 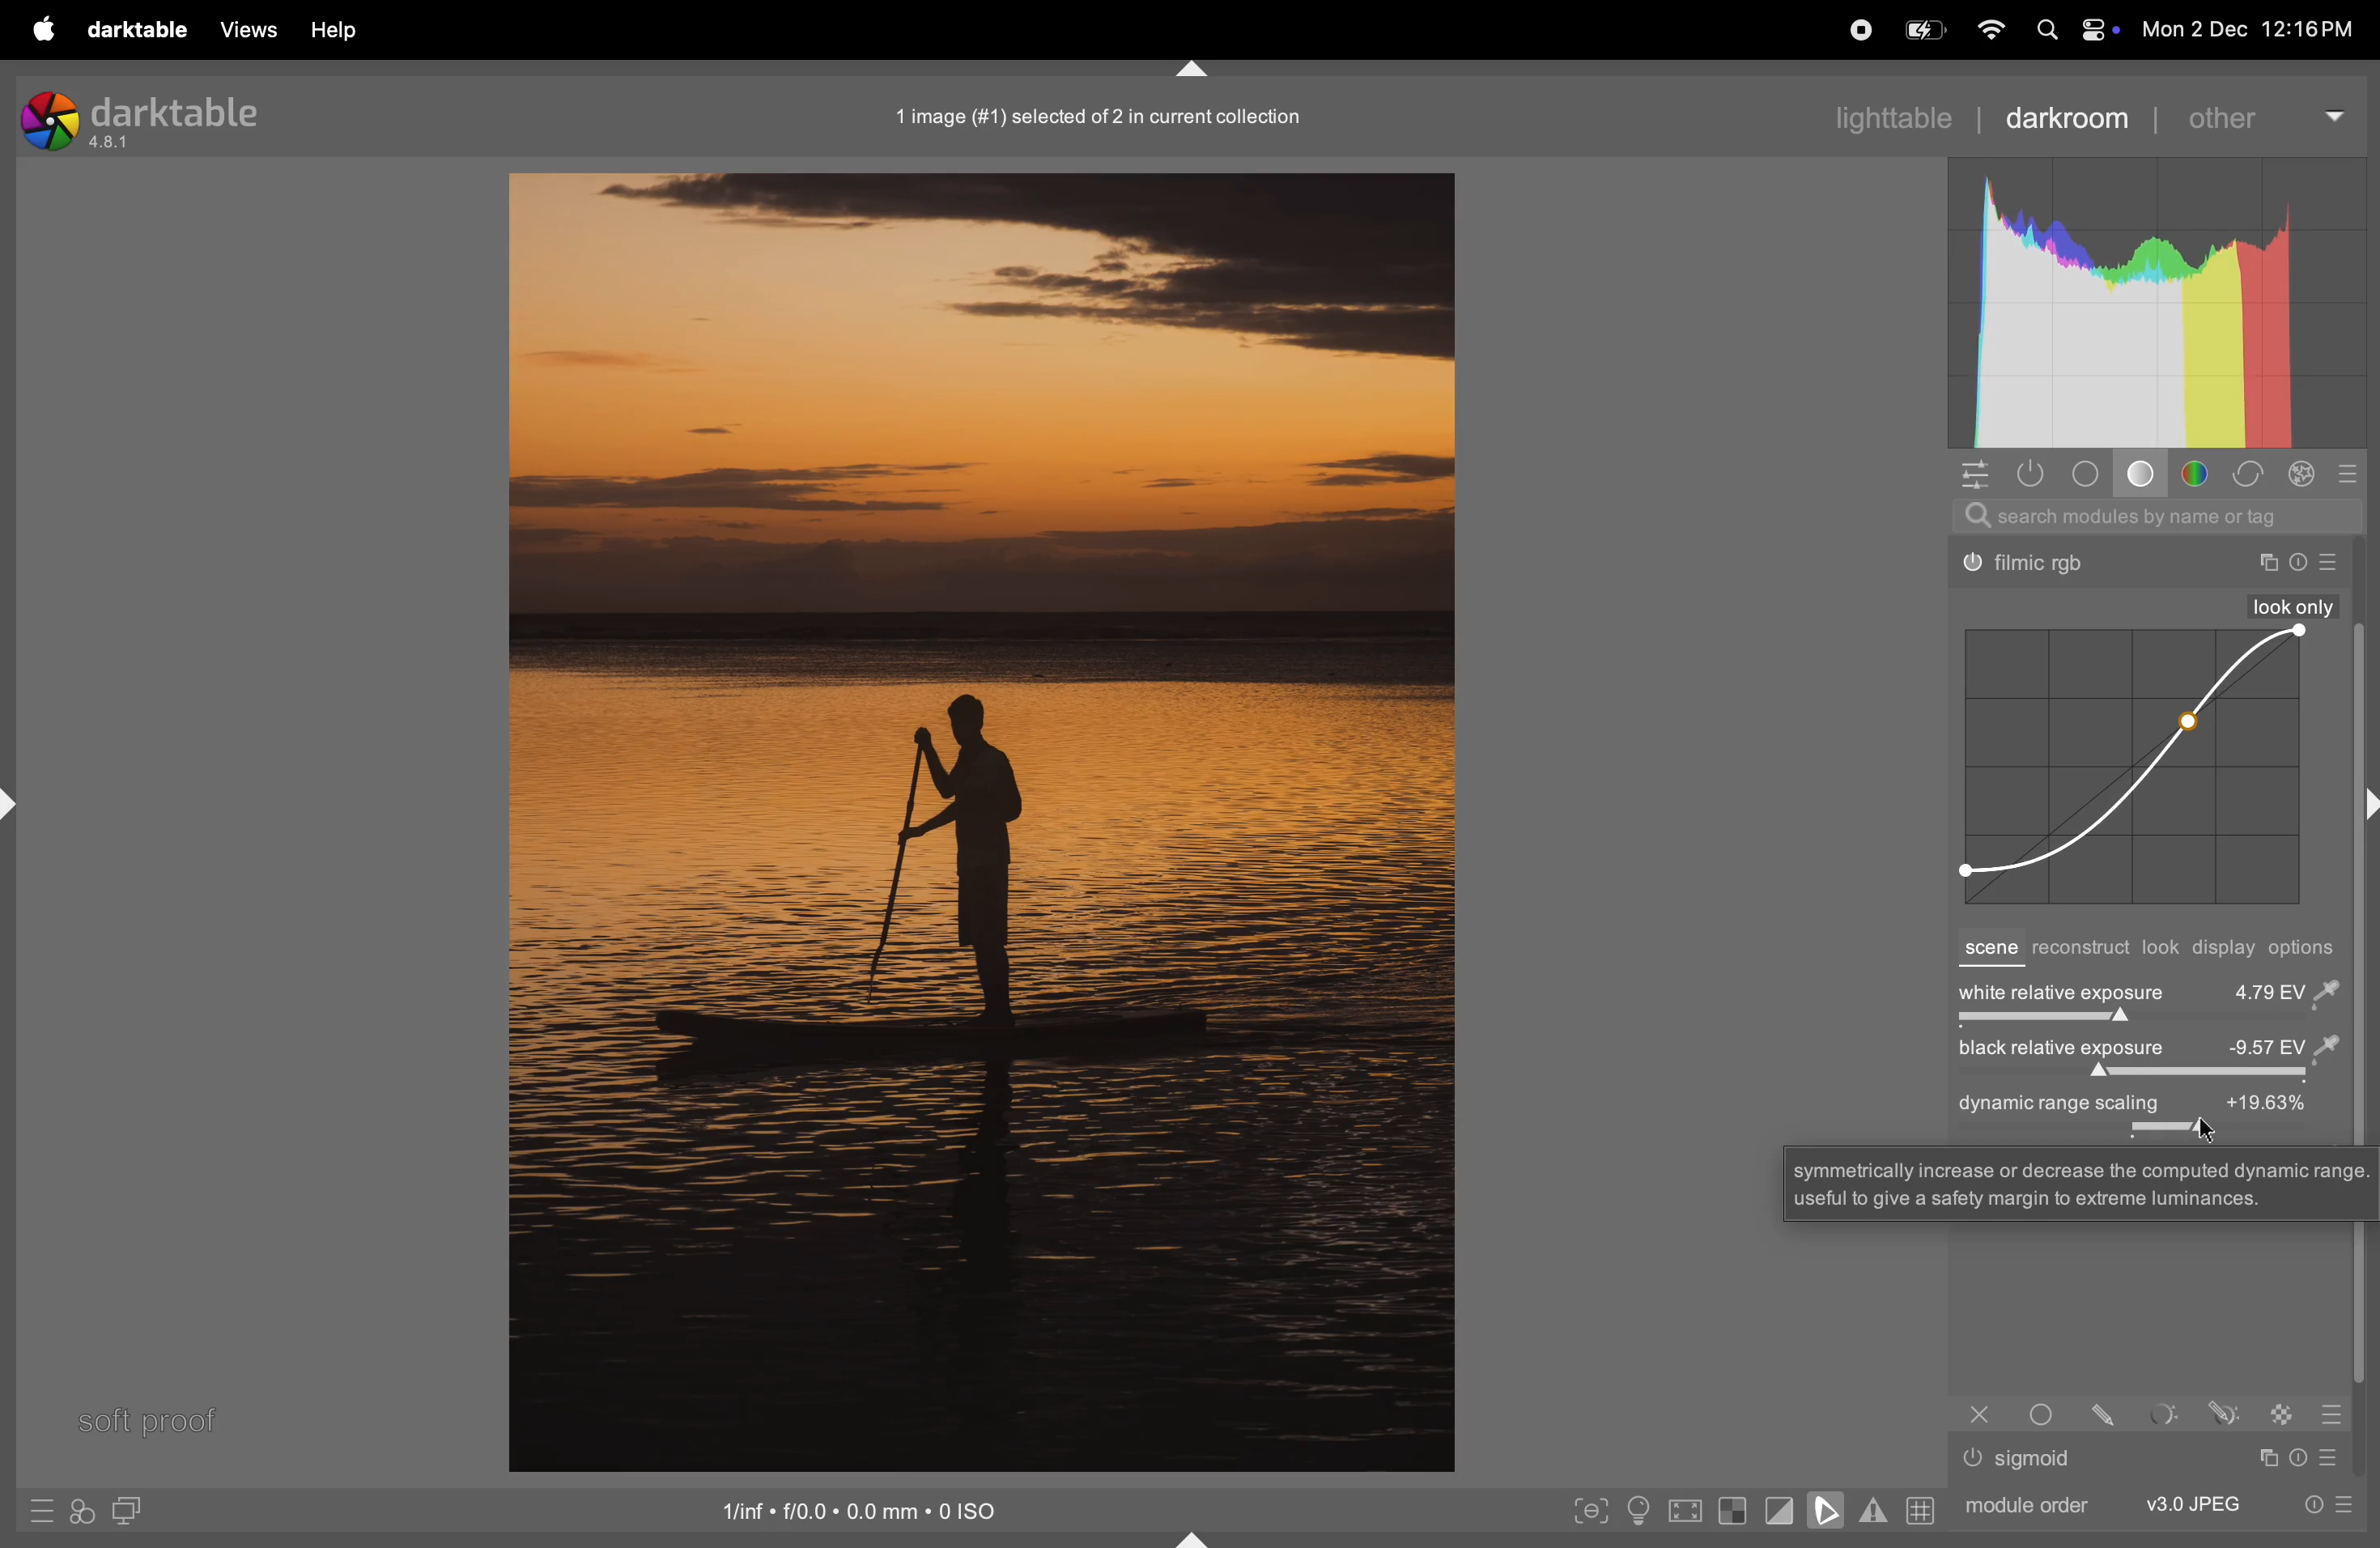 What do you see at coordinates (2266, 563) in the screenshot?
I see `` at bounding box center [2266, 563].